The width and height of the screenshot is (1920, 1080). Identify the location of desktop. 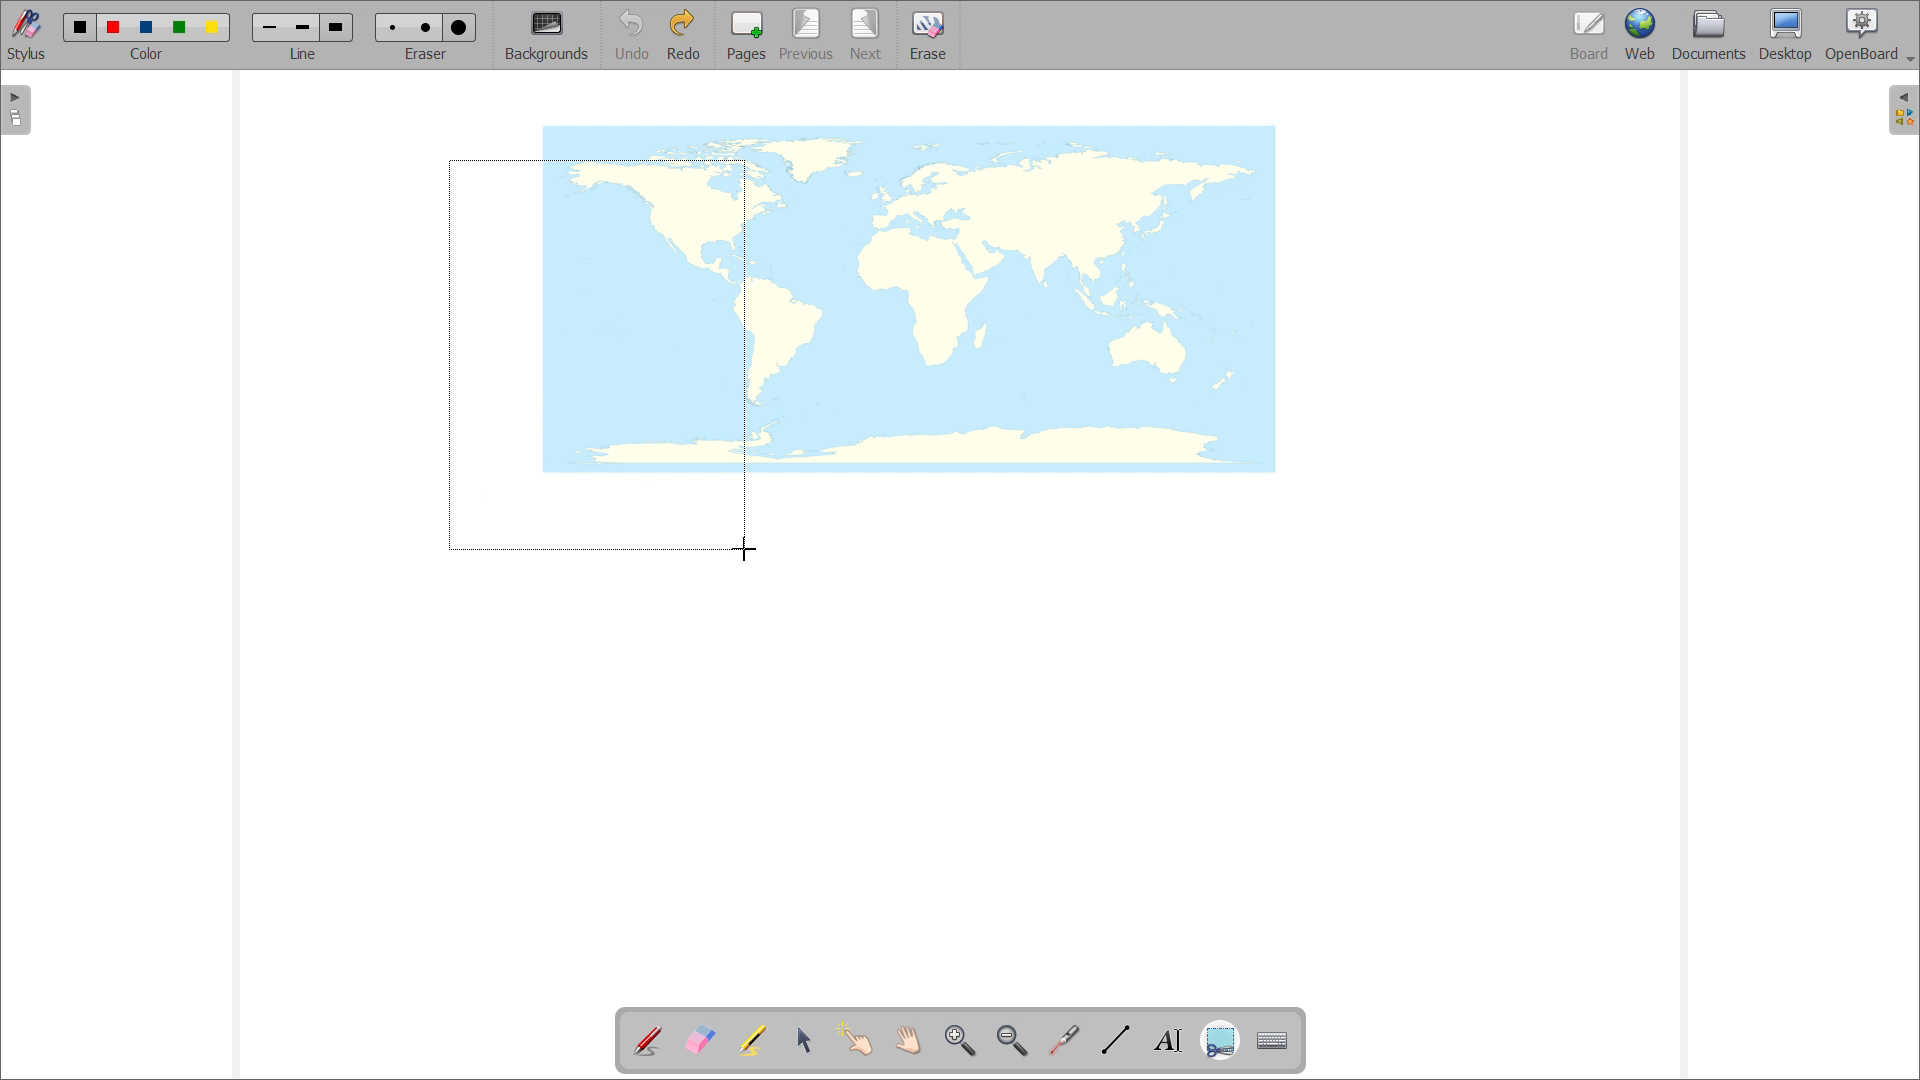
(1786, 34).